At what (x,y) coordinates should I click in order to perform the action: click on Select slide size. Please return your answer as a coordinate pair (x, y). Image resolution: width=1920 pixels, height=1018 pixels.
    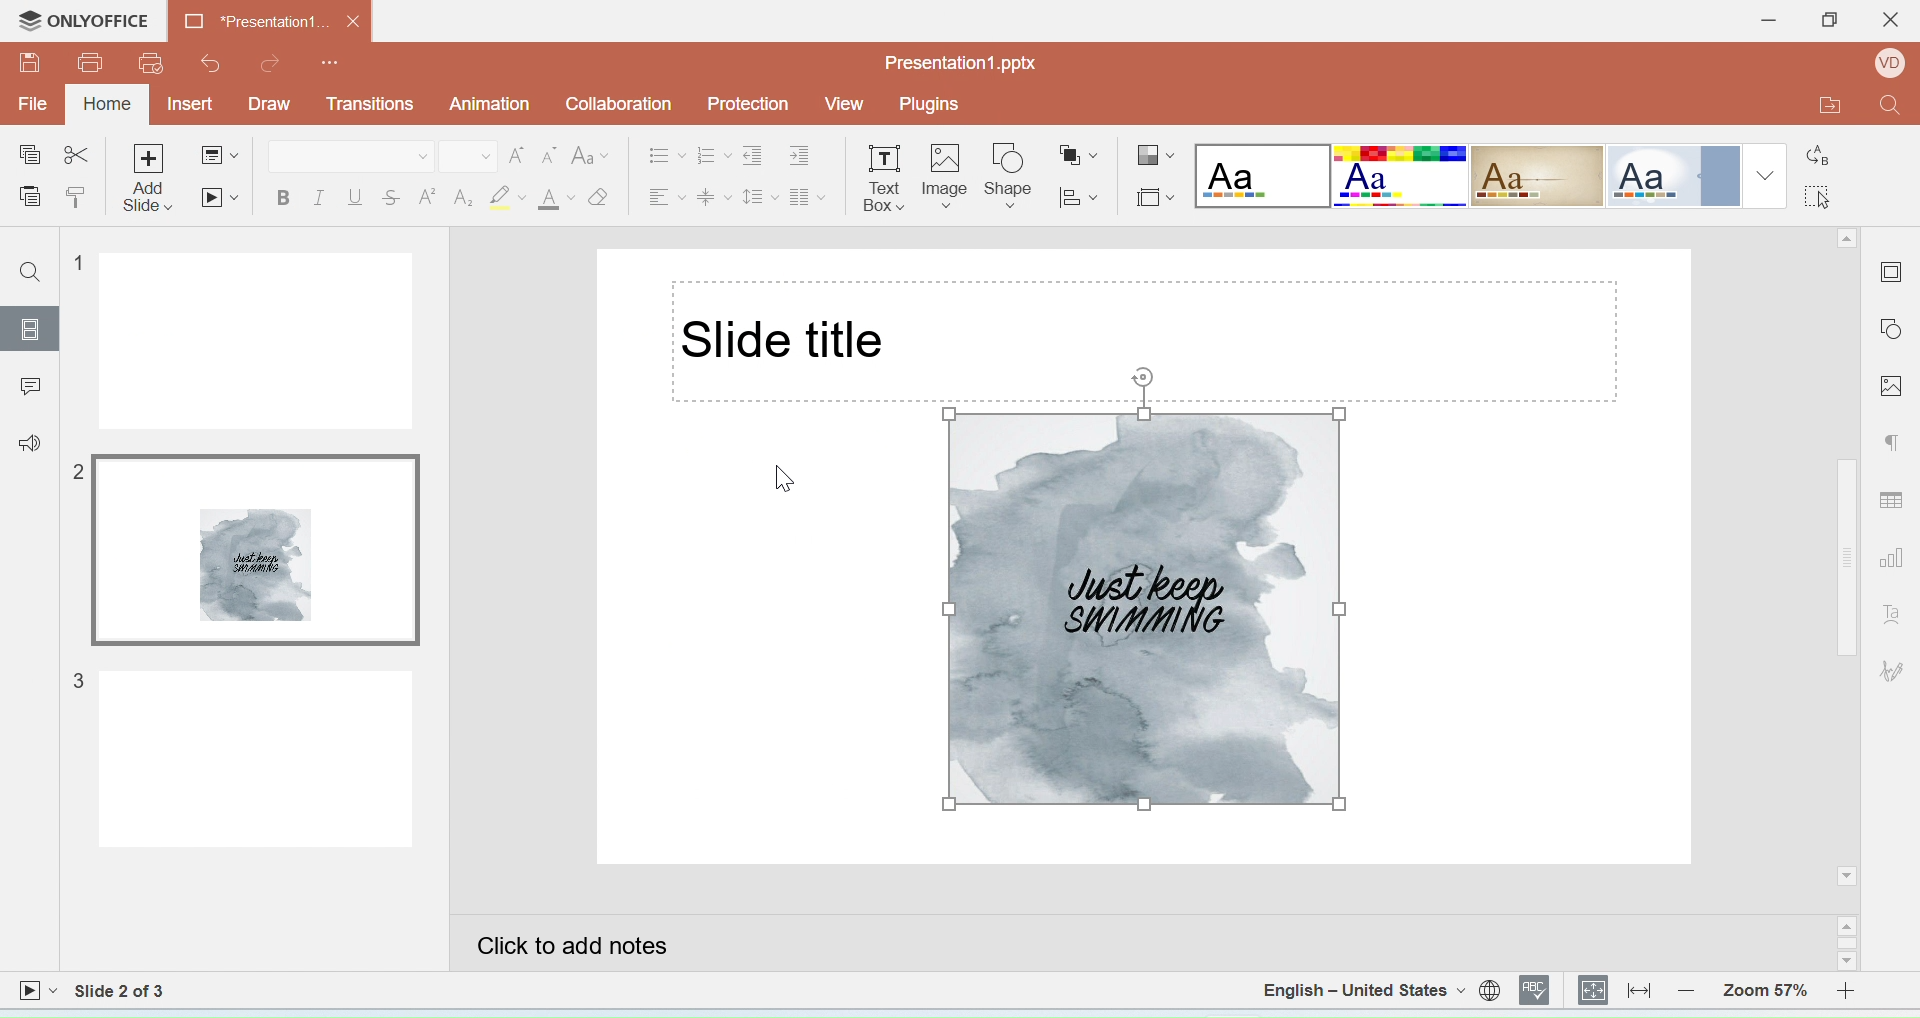
    Looking at the image, I should click on (1154, 194).